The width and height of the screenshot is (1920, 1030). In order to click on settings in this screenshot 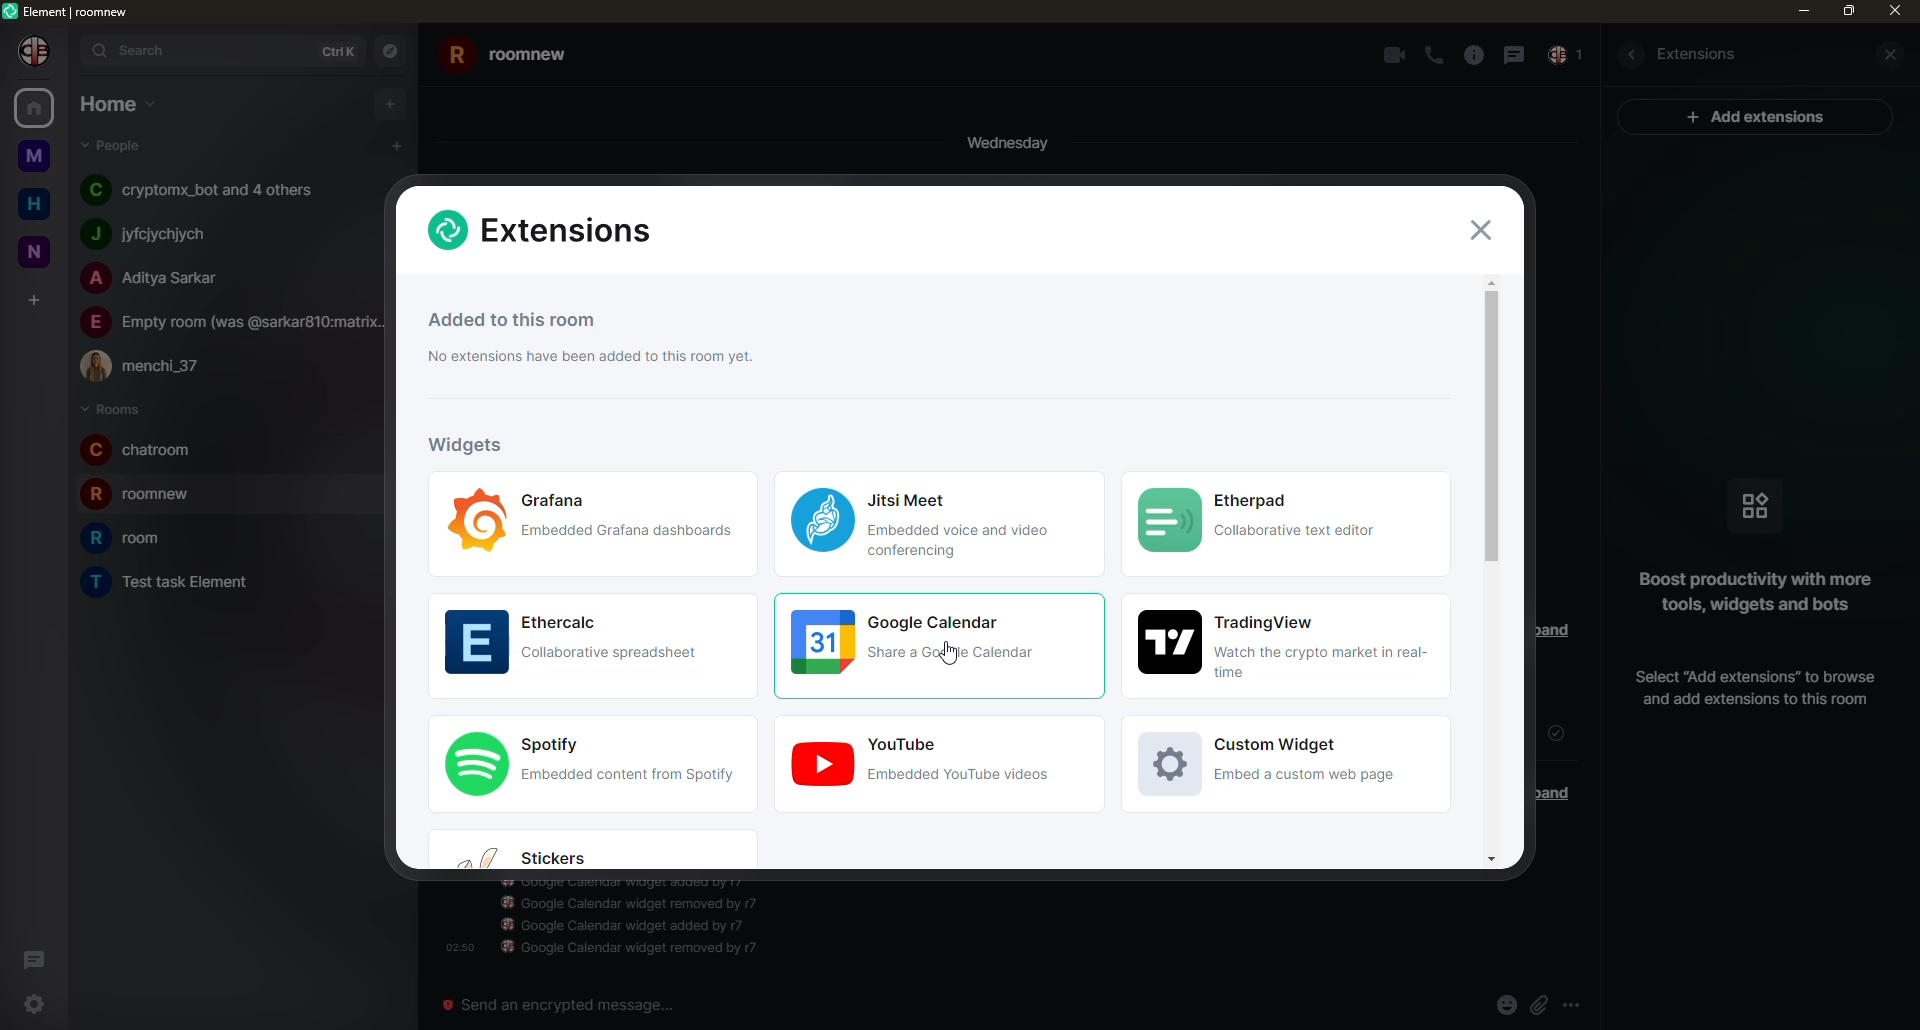, I will do `click(40, 1009)`.